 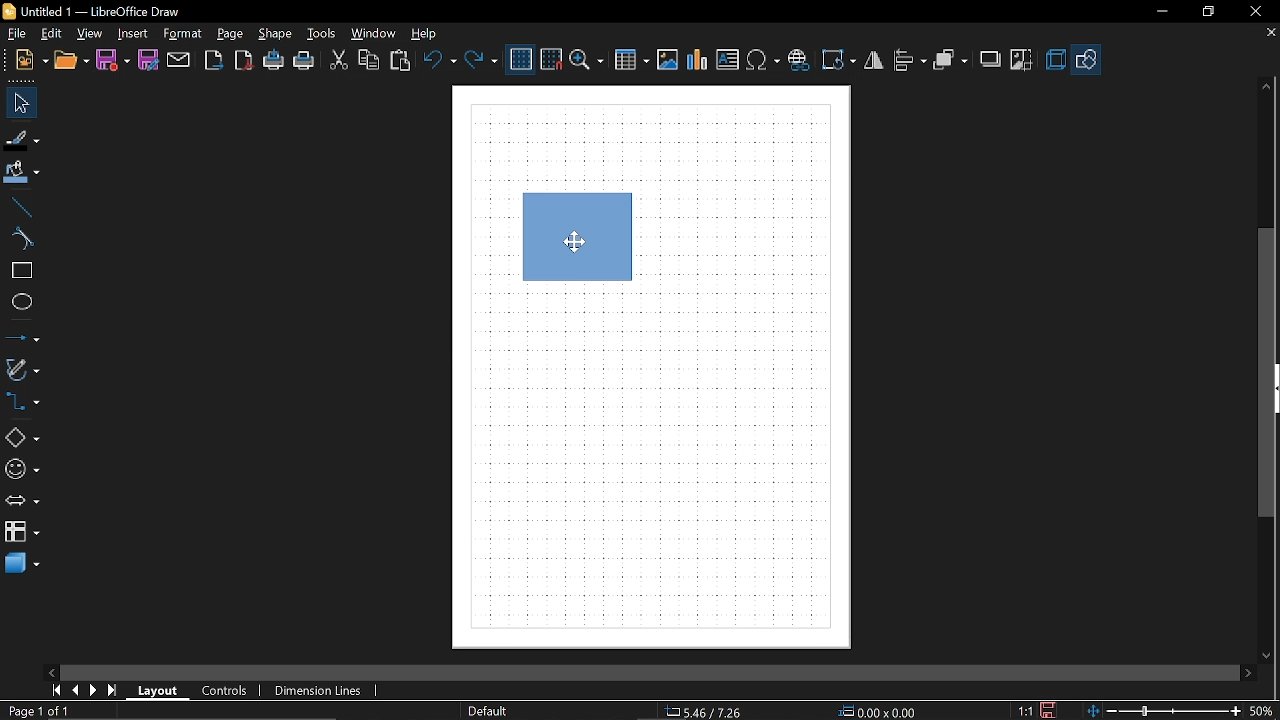 I want to click on Shadow, so click(x=992, y=59).